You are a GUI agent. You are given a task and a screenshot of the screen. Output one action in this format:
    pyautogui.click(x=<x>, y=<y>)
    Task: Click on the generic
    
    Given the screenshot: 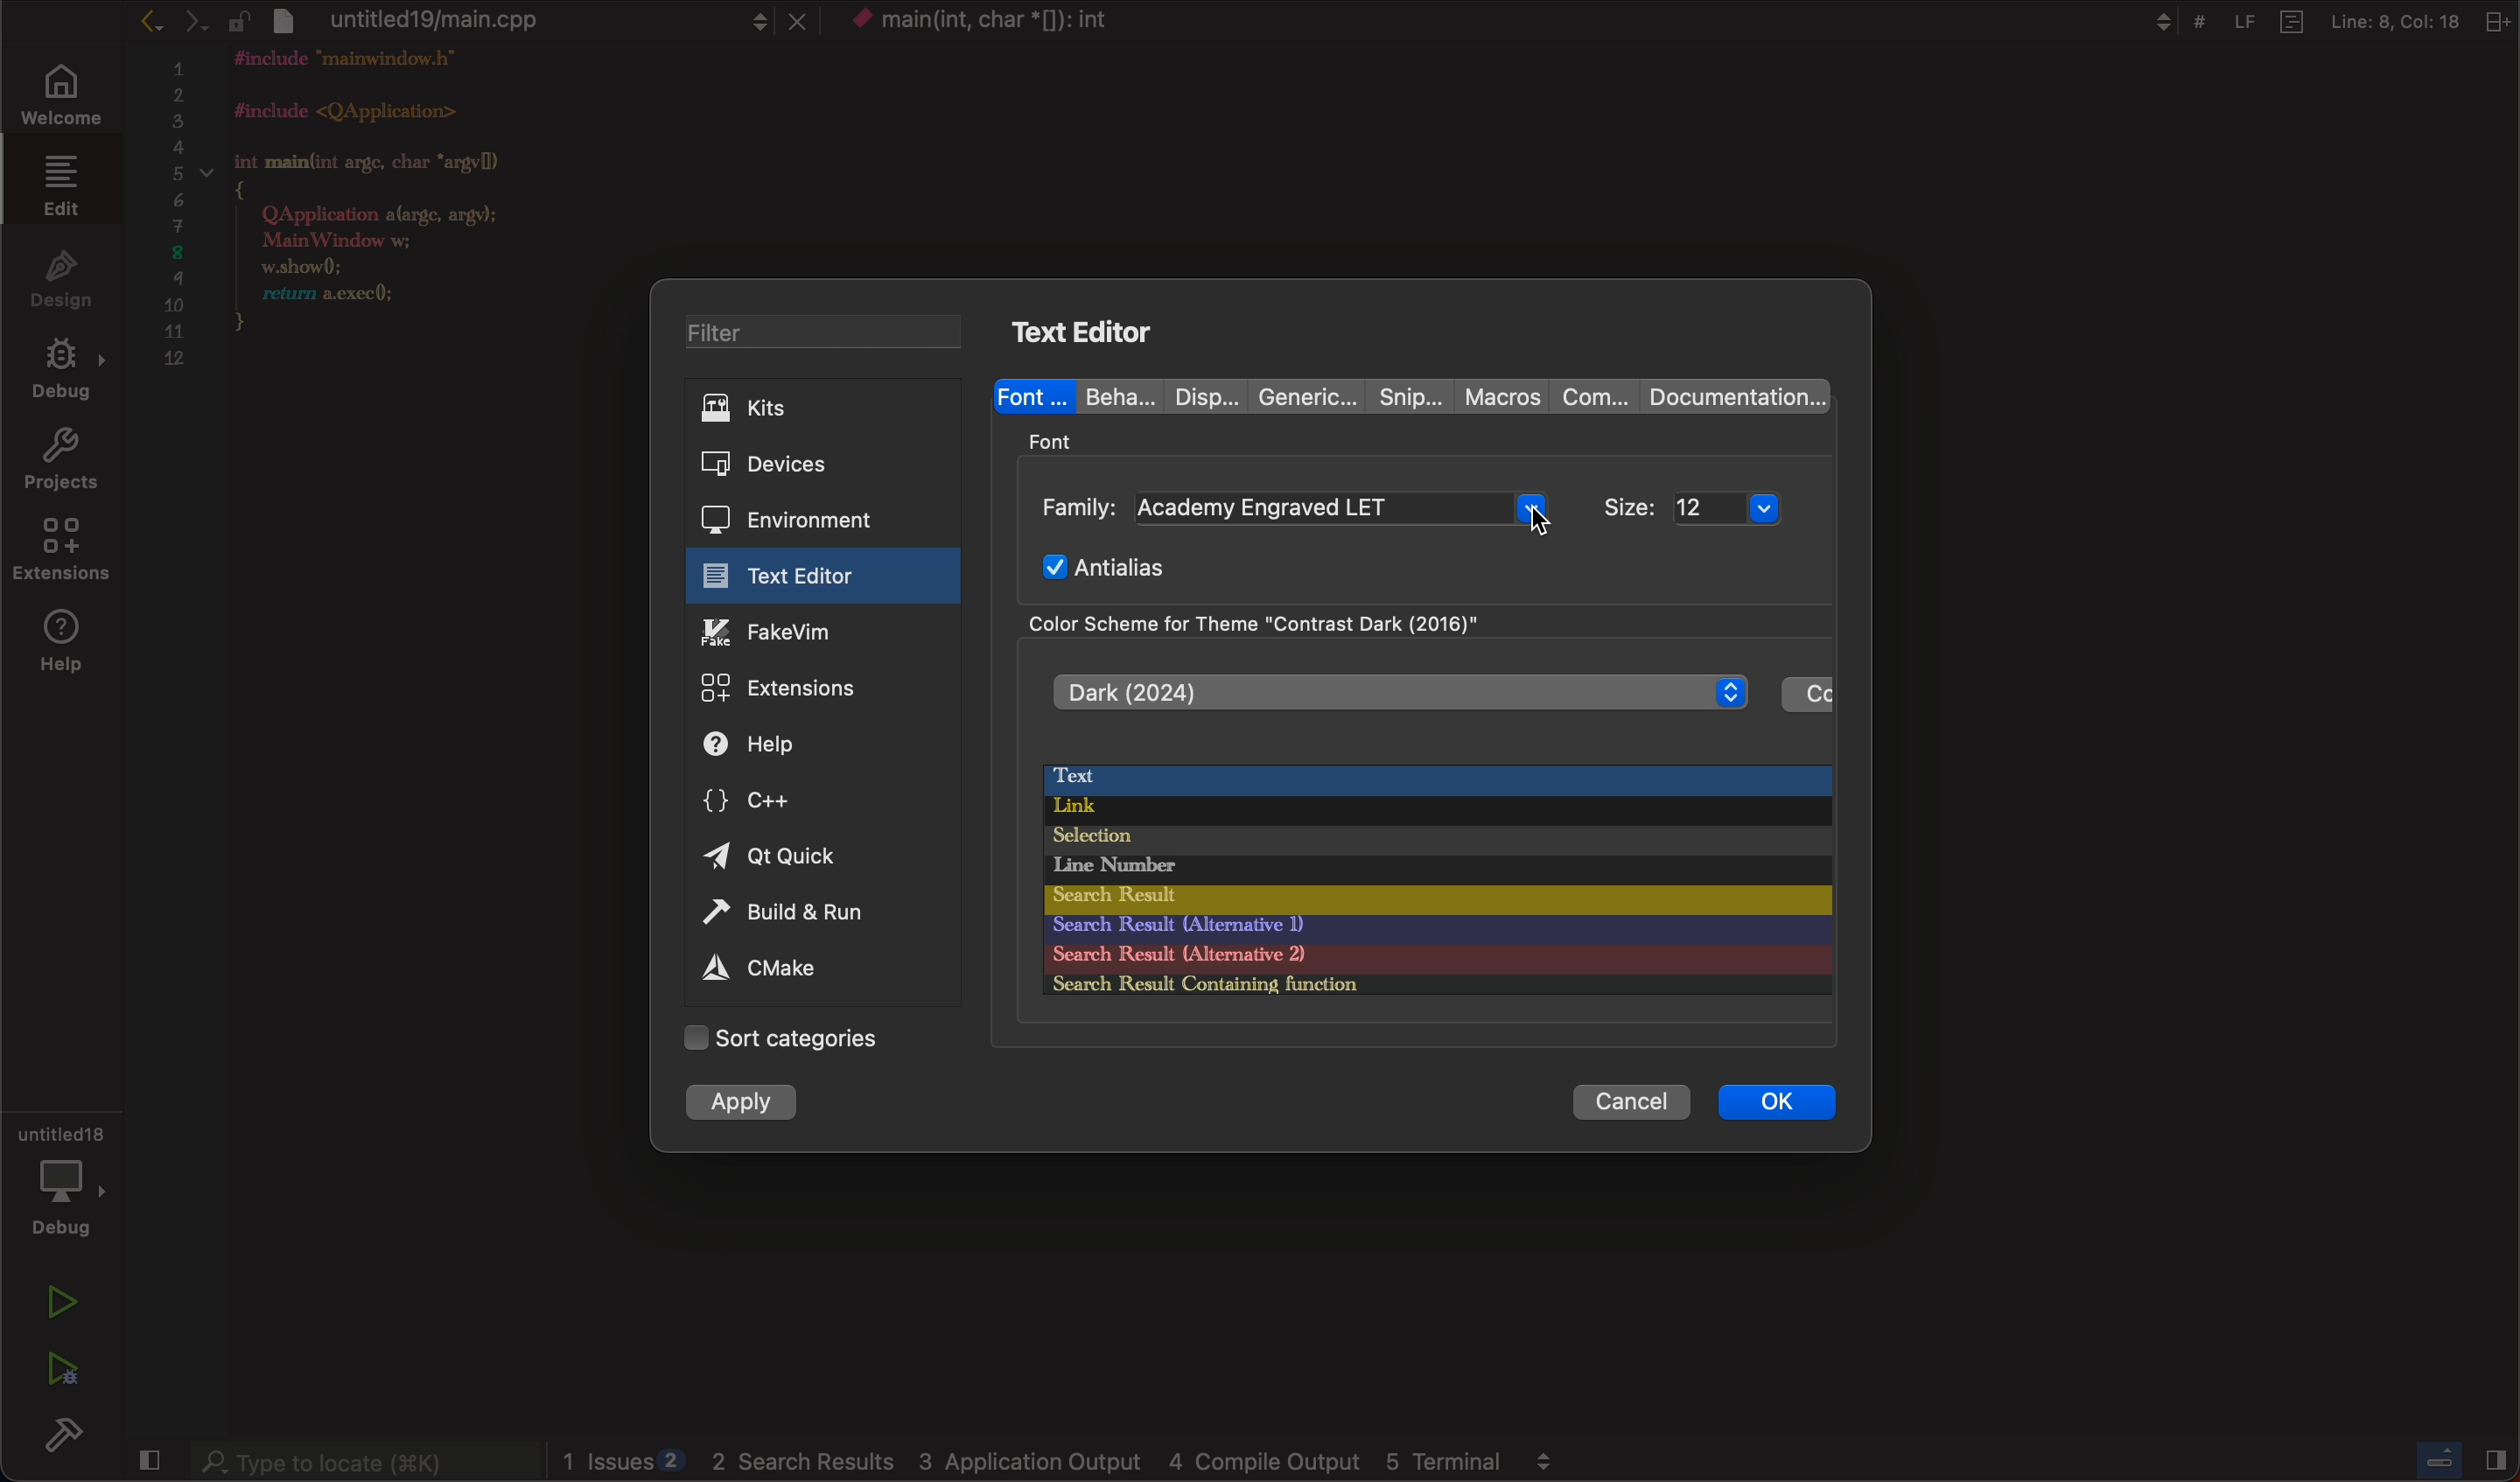 What is the action you would take?
    pyautogui.click(x=1300, y=393)
    